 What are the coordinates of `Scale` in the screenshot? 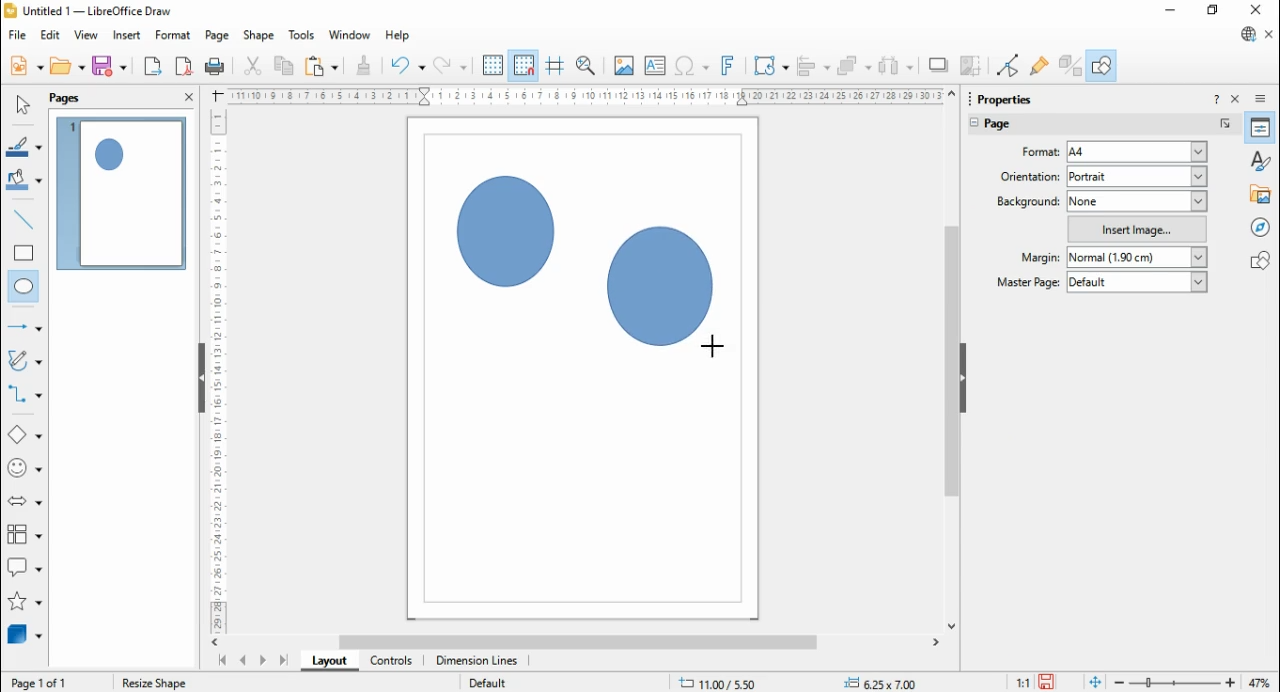 It's located at (217, 367).